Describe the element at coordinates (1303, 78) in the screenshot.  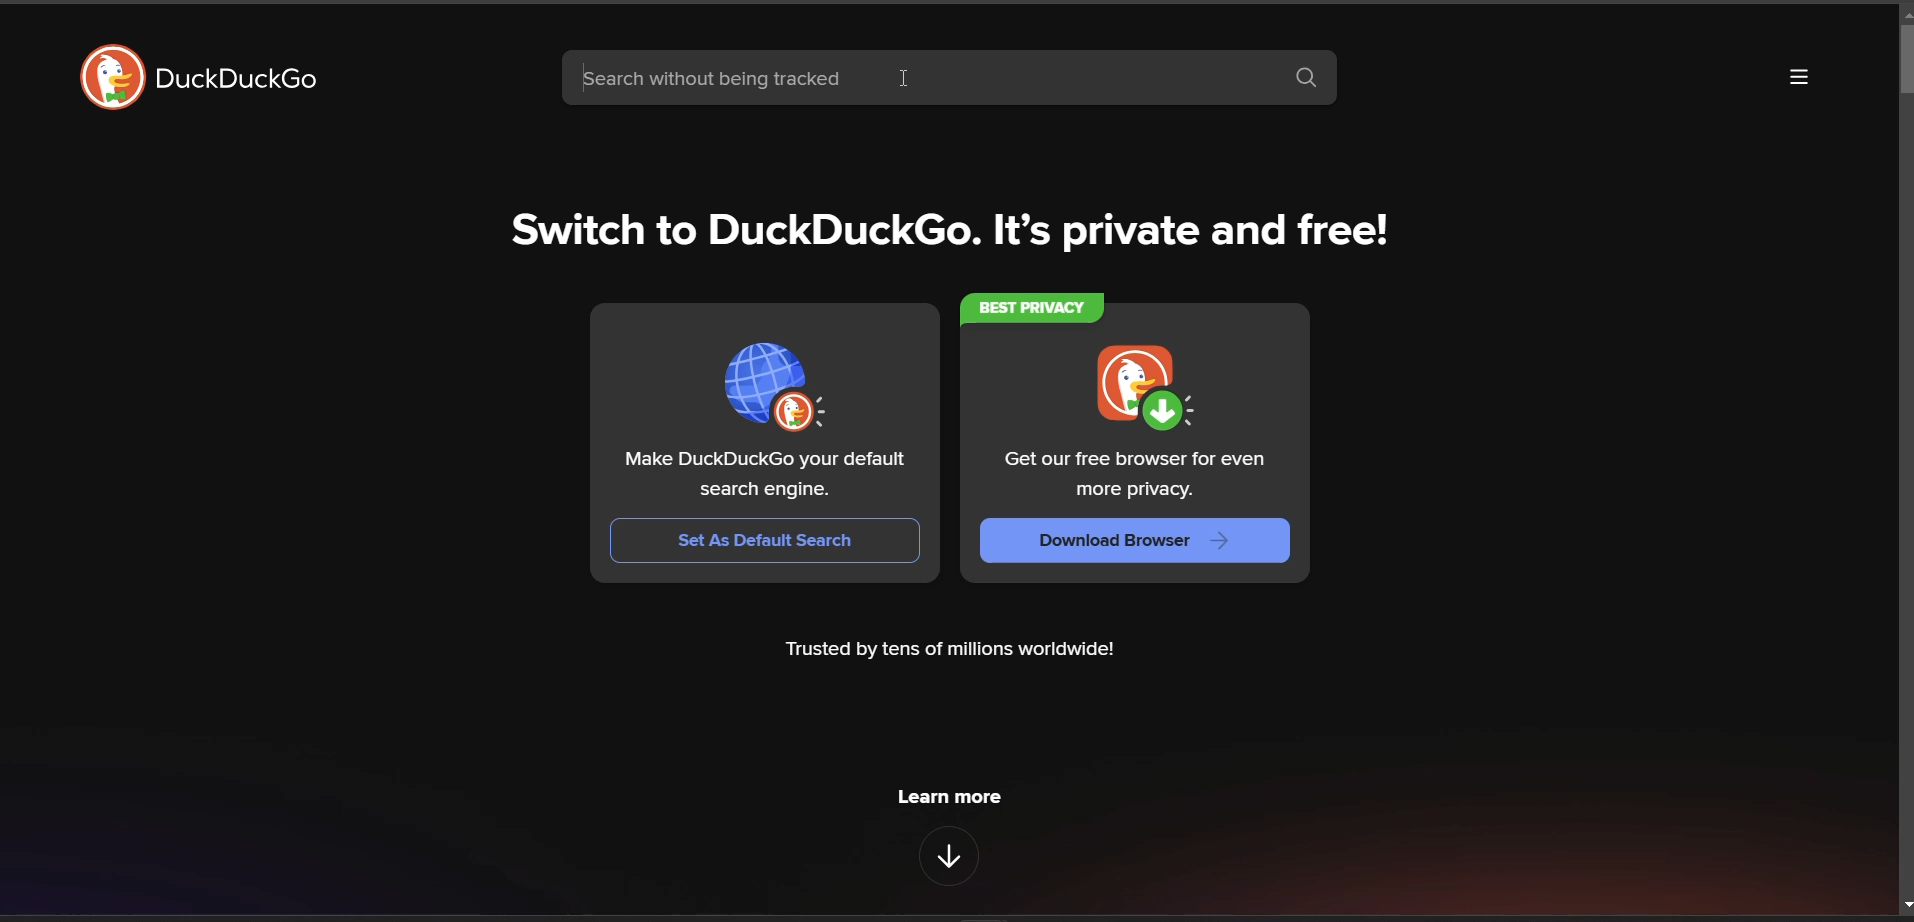
I see `search` at that location.